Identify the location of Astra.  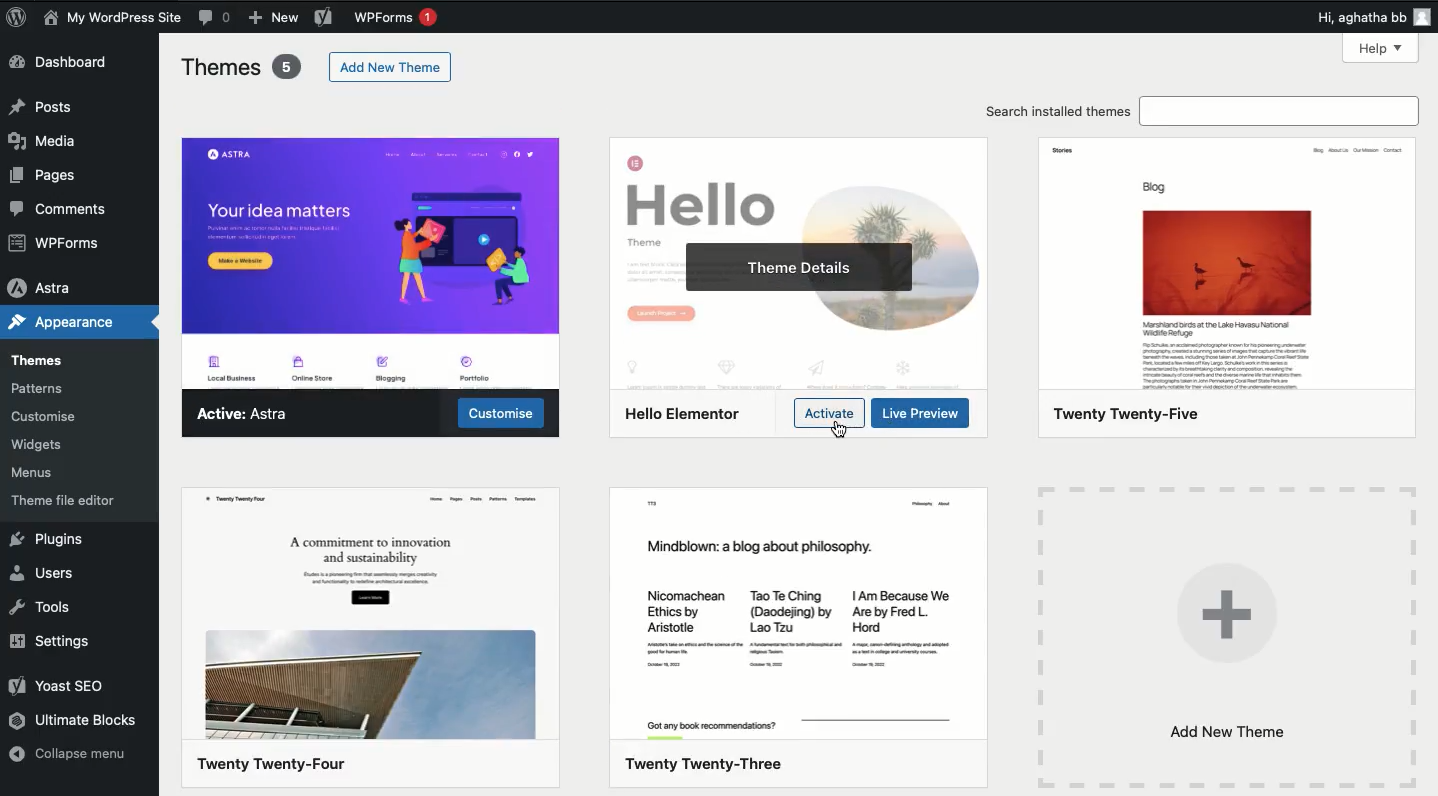
(247, 416).